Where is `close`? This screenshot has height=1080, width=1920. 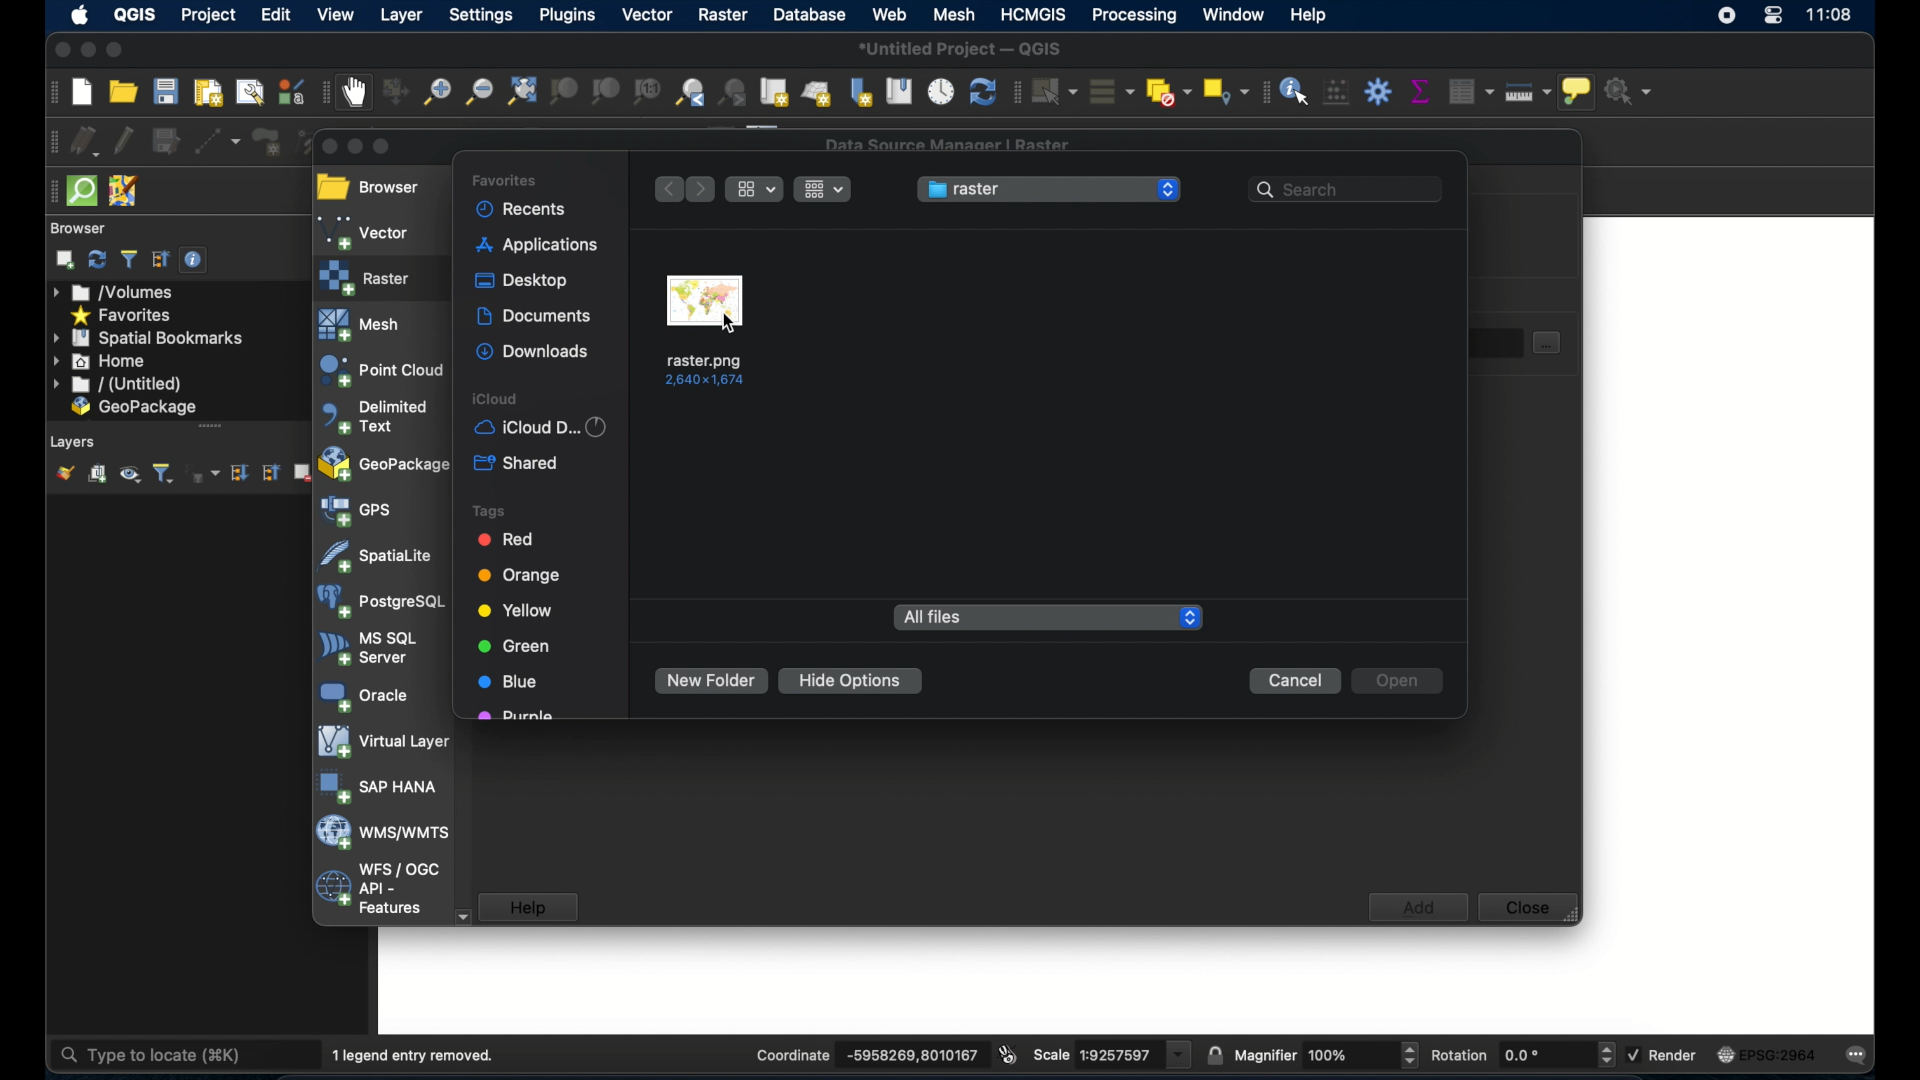 close is located at coordinates (326, 146).